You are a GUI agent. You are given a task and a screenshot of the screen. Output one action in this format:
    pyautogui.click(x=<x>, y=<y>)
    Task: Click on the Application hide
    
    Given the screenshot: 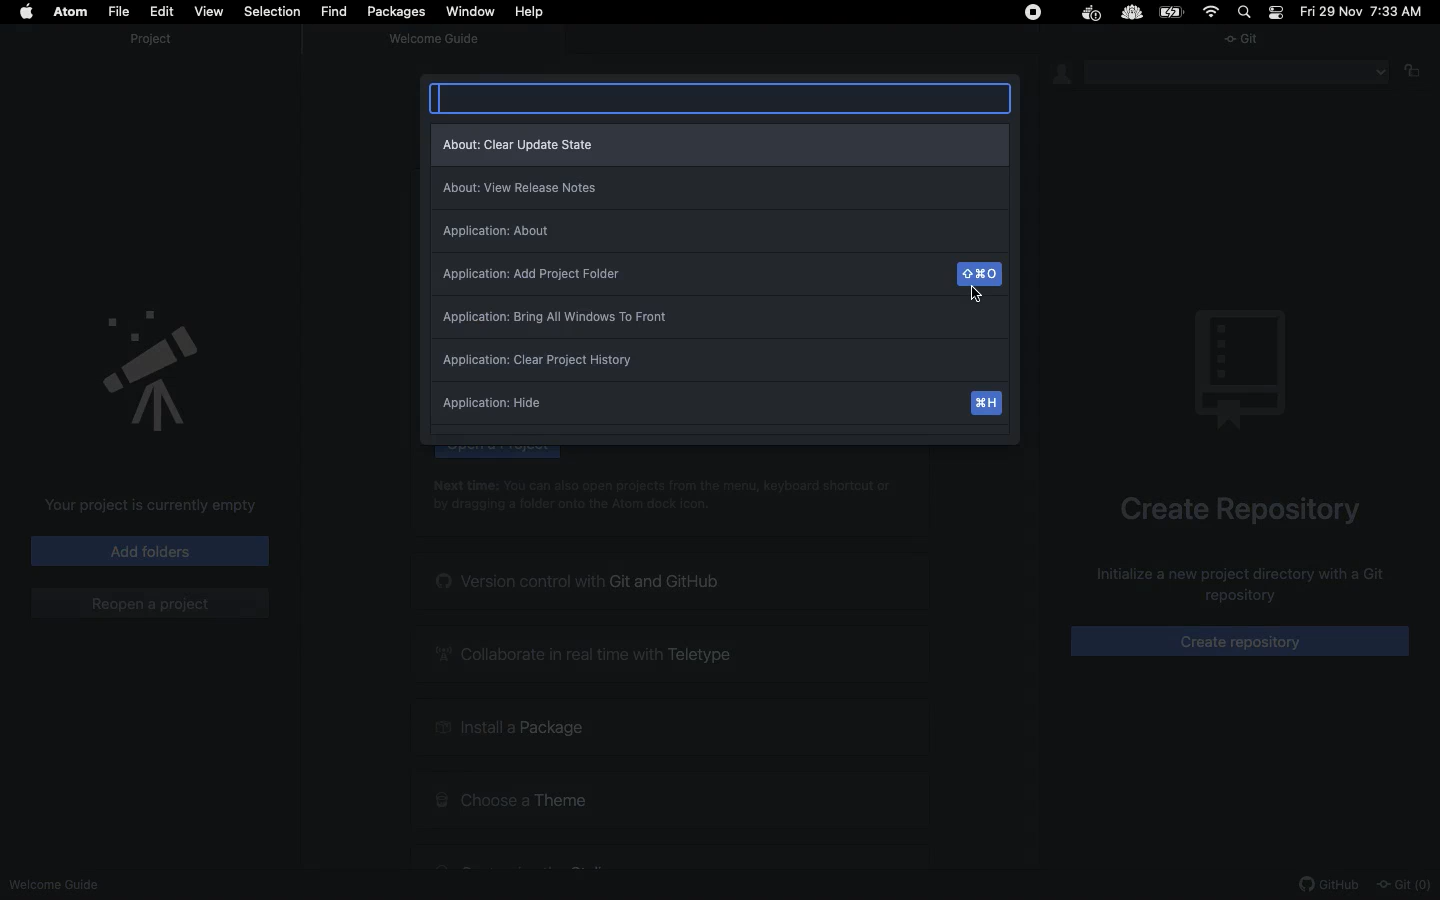 What is the action you would take?
    pyautogui.click(x=718, y=408)
    